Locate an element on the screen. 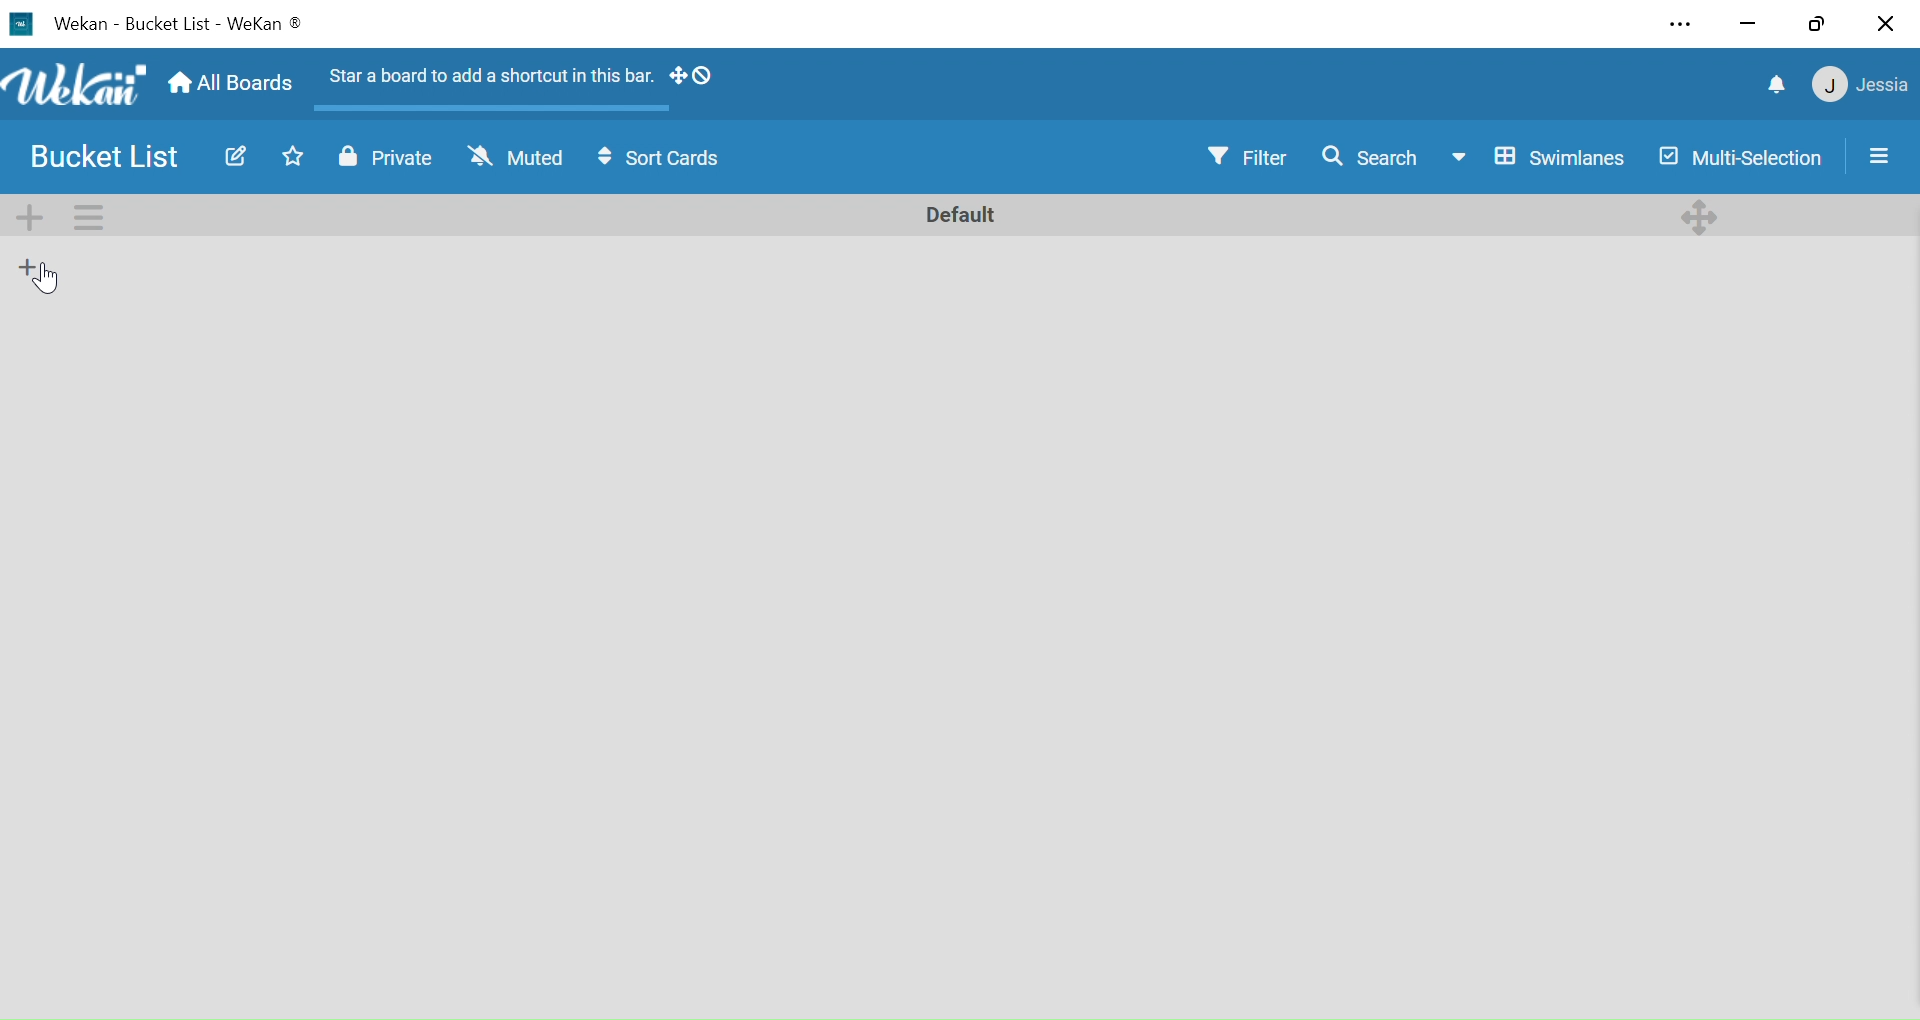 Image resolution: width=1920 pixels, height=1020 pixels. Sort cards is located at coordinates (665, 161).